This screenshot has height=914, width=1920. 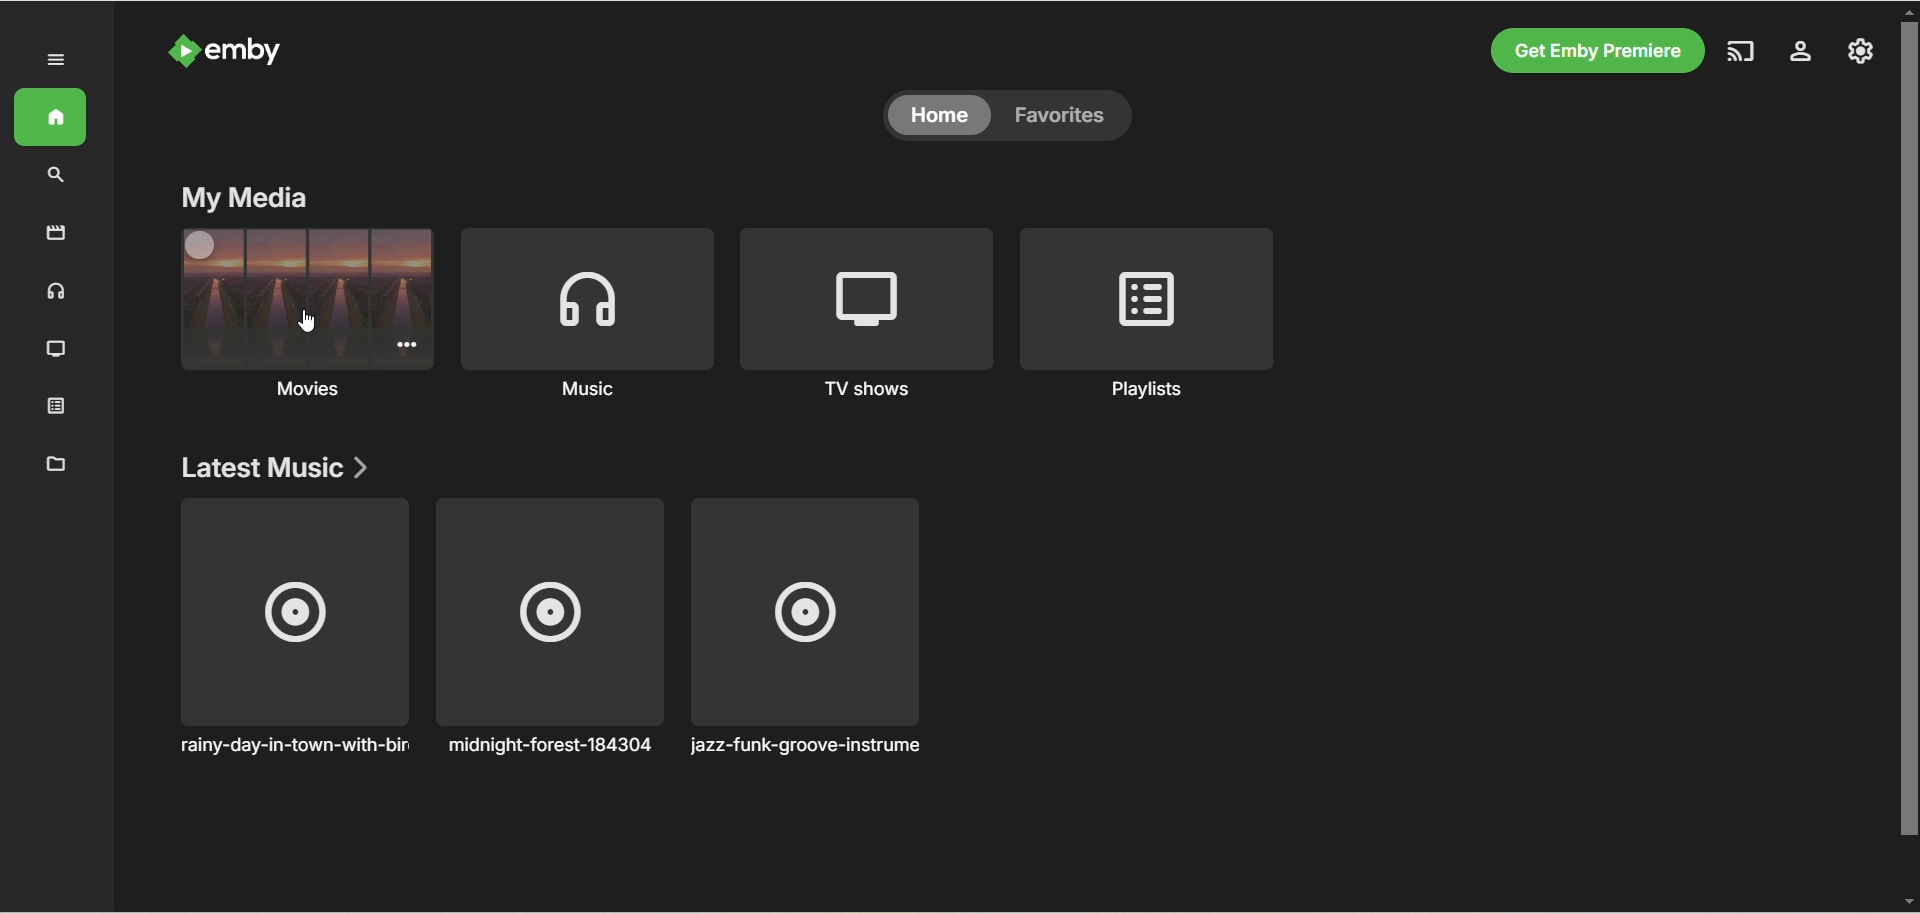 I want to click on Movies, so click(x=283, y=336).